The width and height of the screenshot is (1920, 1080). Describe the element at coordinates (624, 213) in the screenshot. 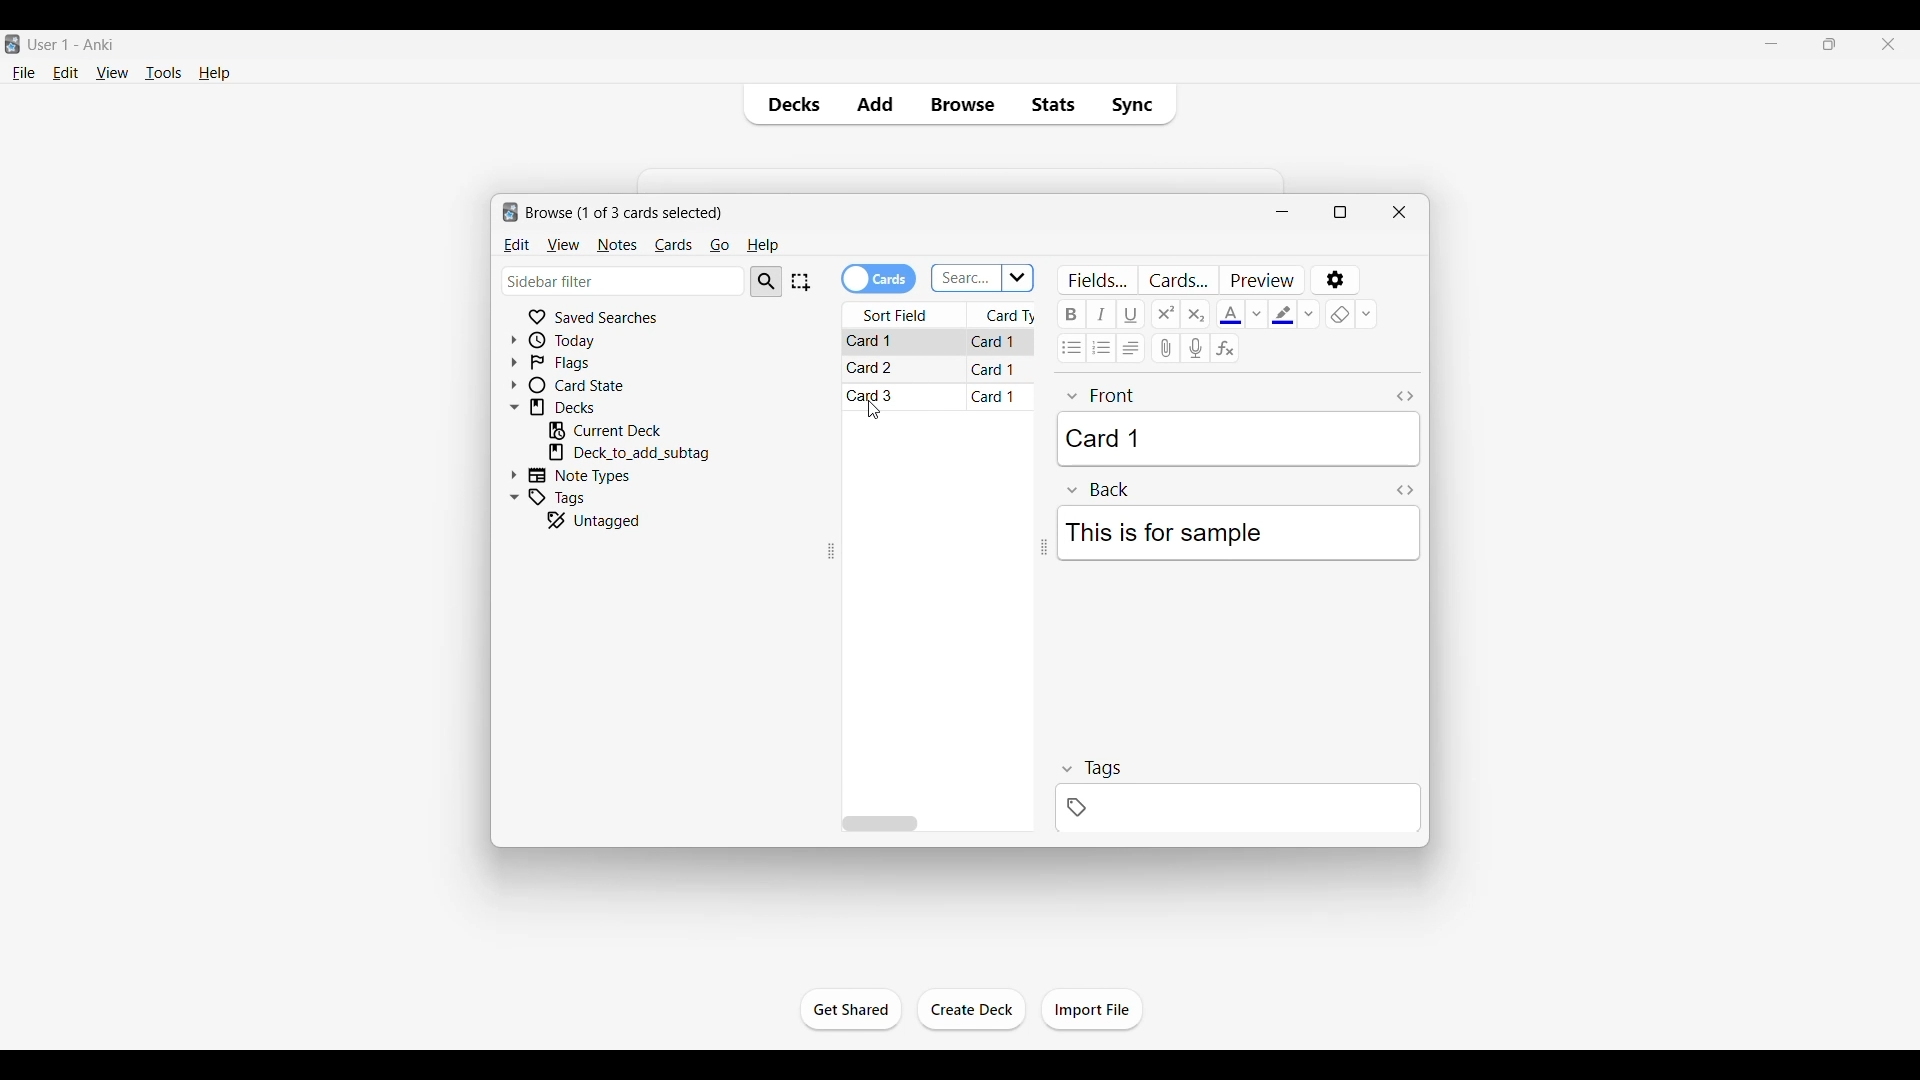

I see `Number of cards to browse and window name` at that location.